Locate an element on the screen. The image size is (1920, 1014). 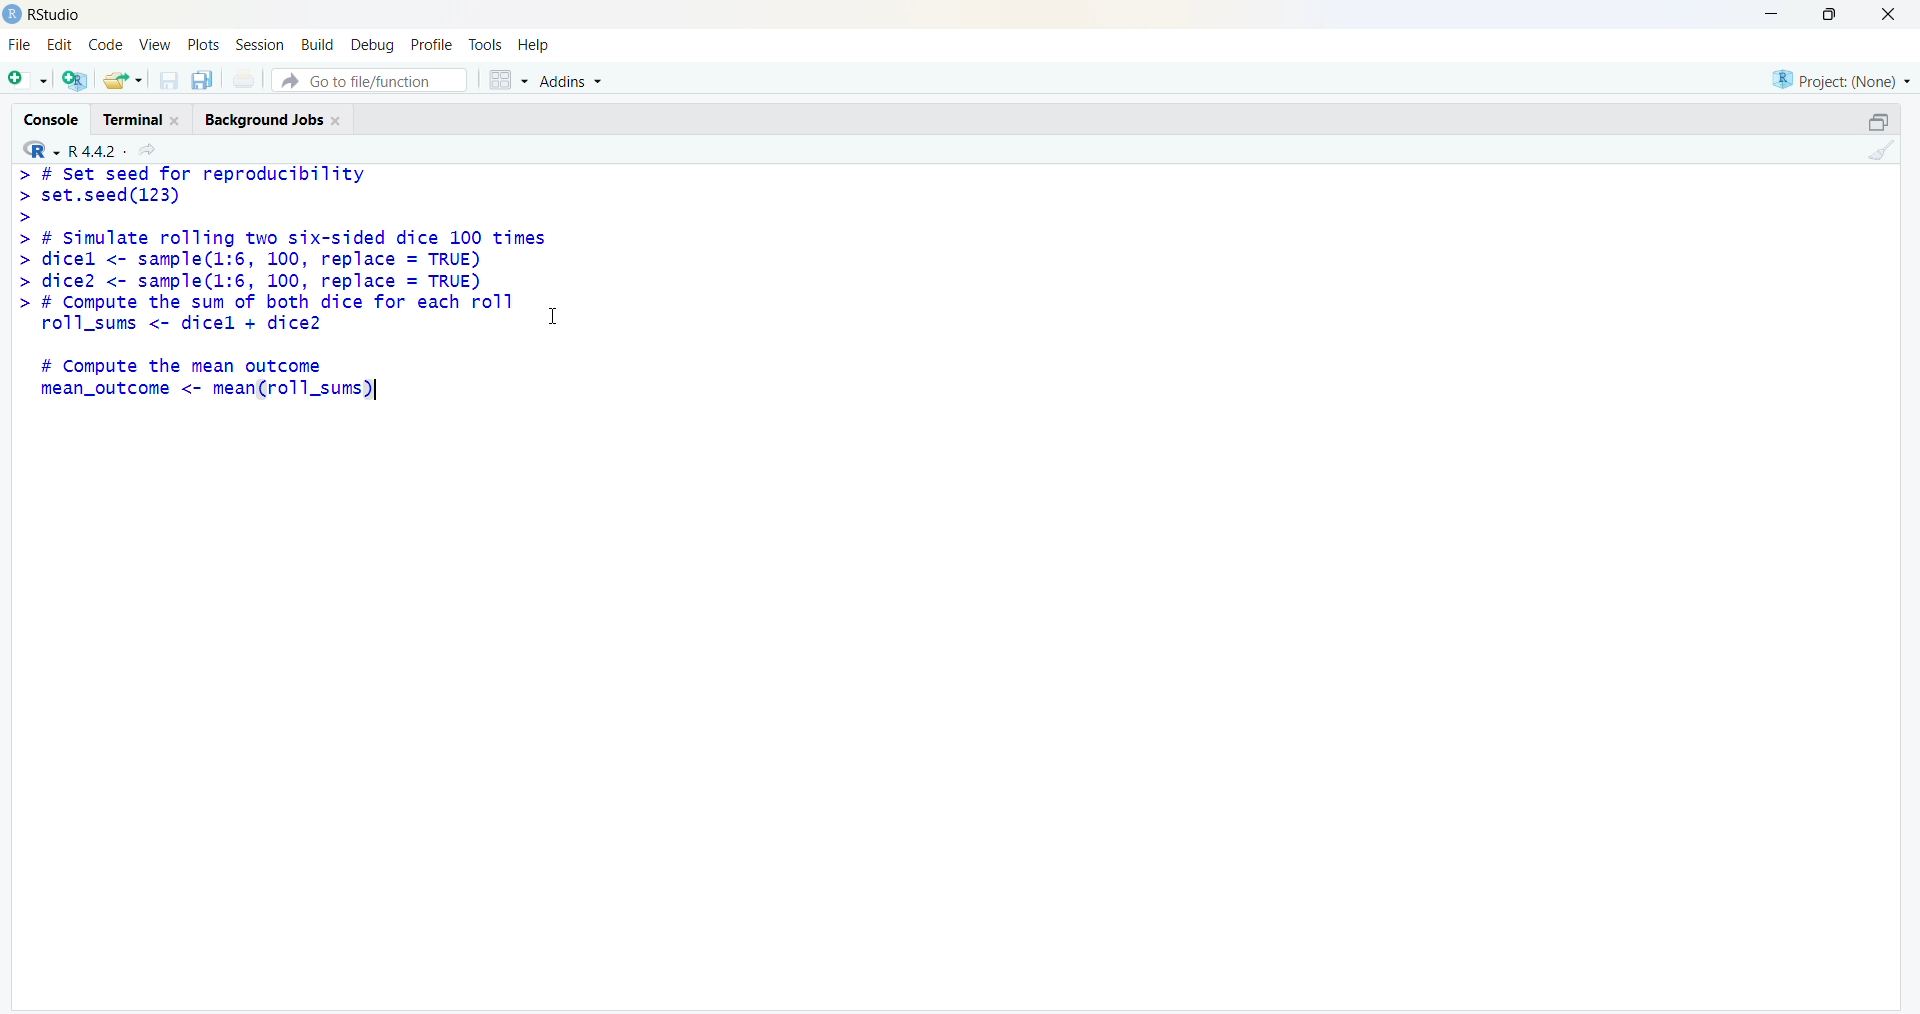
plots is located at coordinates (204, 43).